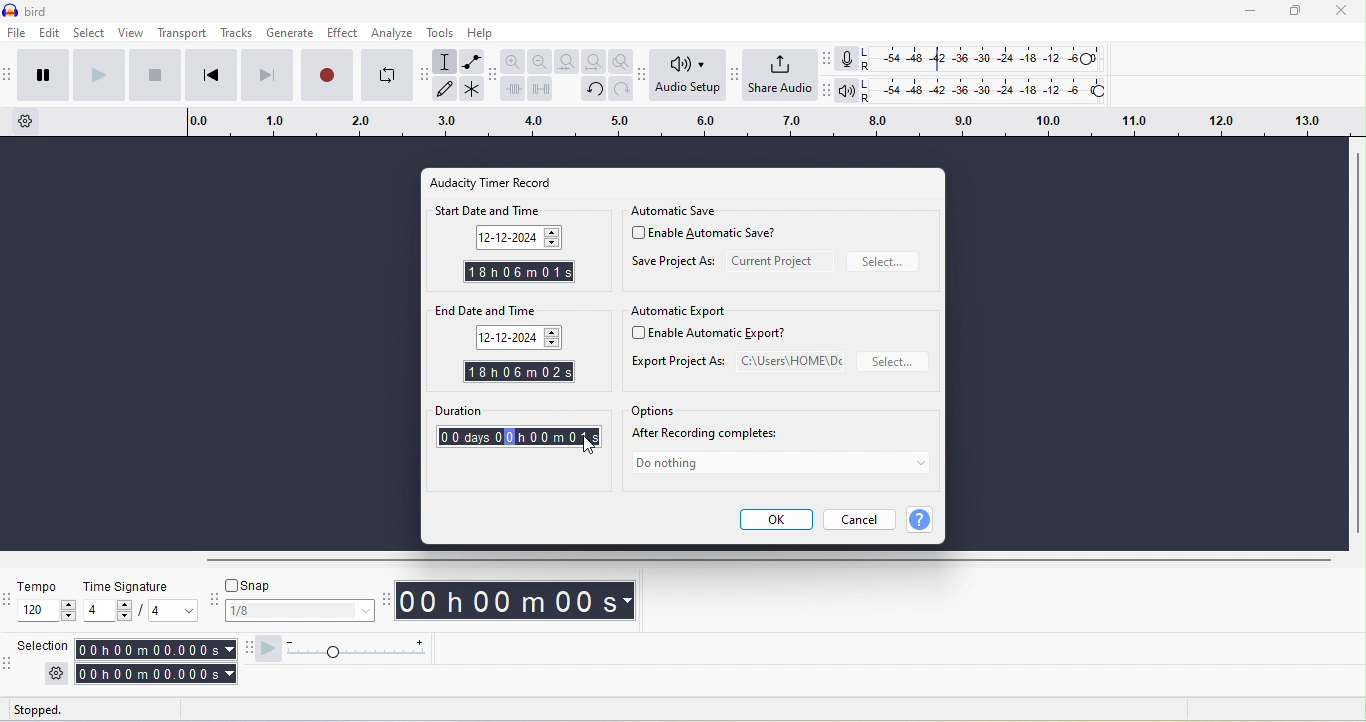  Describe the element at coordinates (290, 35) in the screenshot. I see `generate` at that location.